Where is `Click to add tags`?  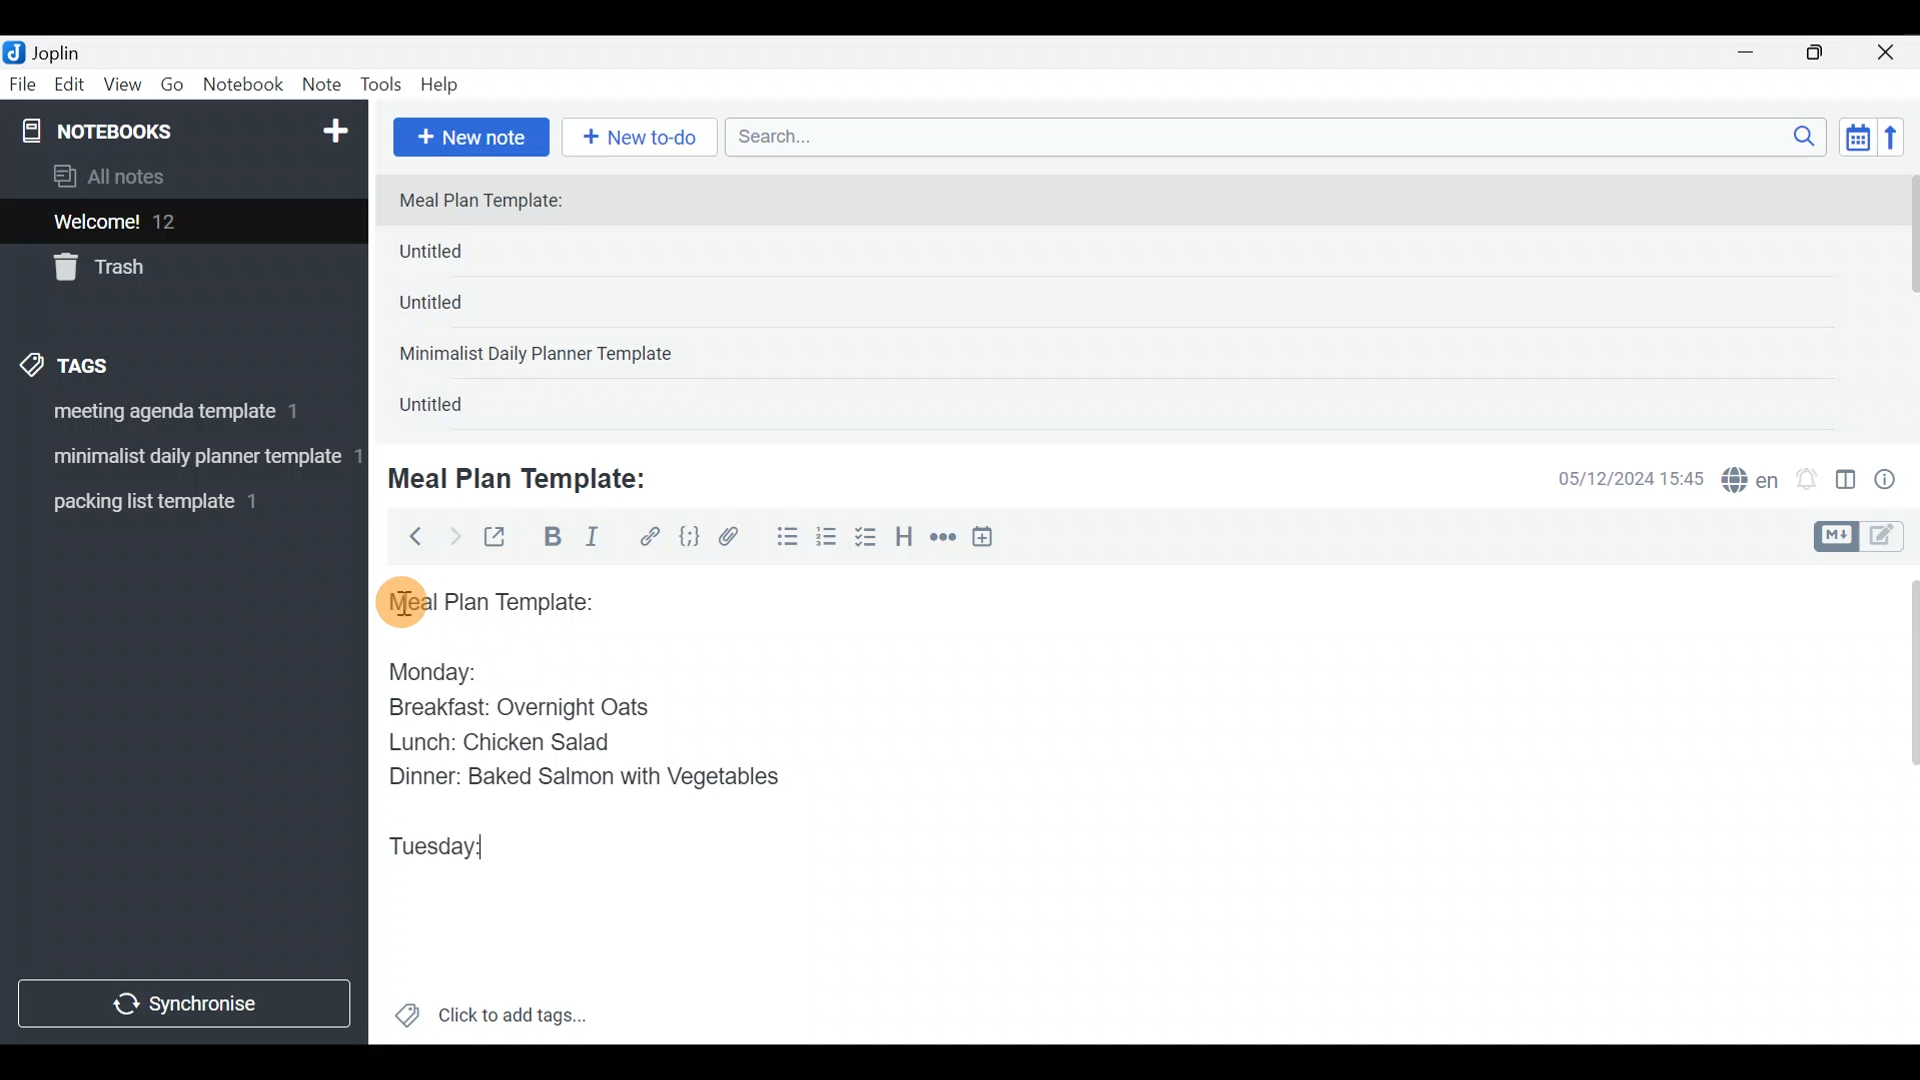
Click to add tags is located at coordinates (490, 1022).